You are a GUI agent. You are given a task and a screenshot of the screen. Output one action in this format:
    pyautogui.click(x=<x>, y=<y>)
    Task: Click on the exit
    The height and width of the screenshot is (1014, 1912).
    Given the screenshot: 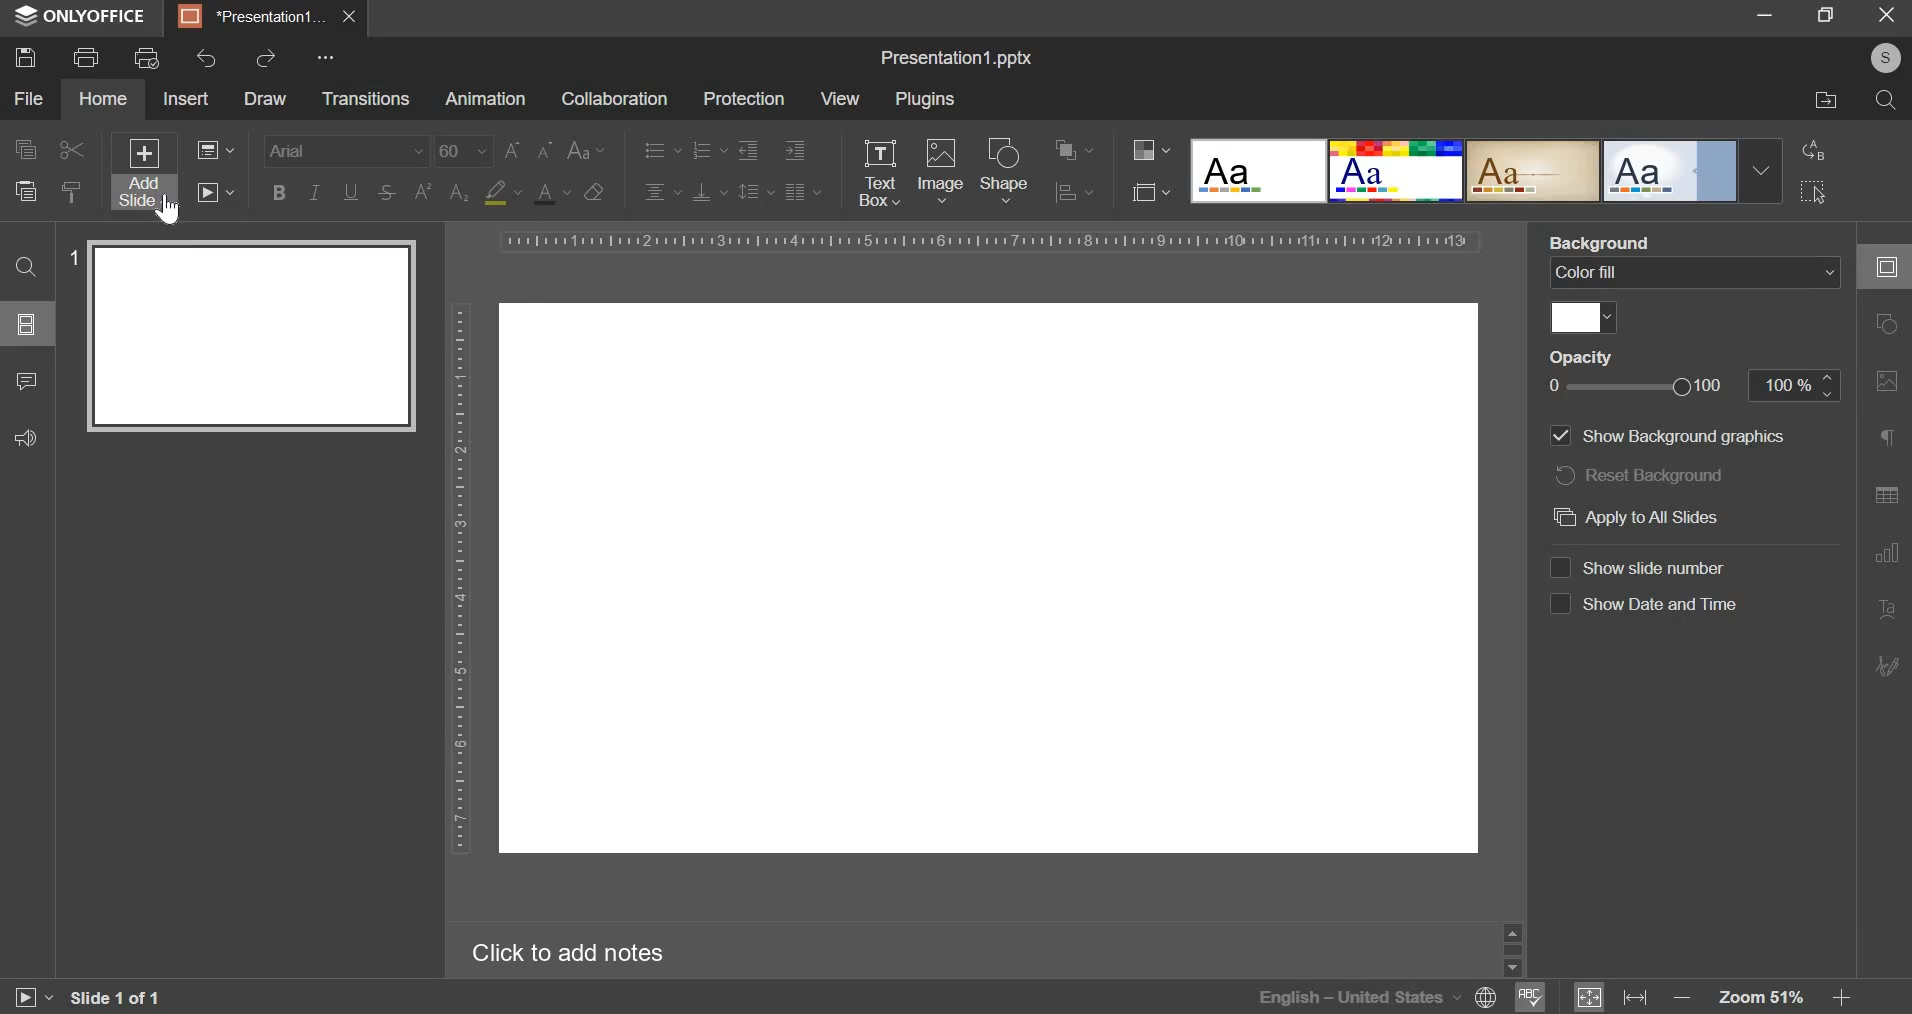 What is the action you would take?
    pyautogui.click(x=1888, y=13)
    